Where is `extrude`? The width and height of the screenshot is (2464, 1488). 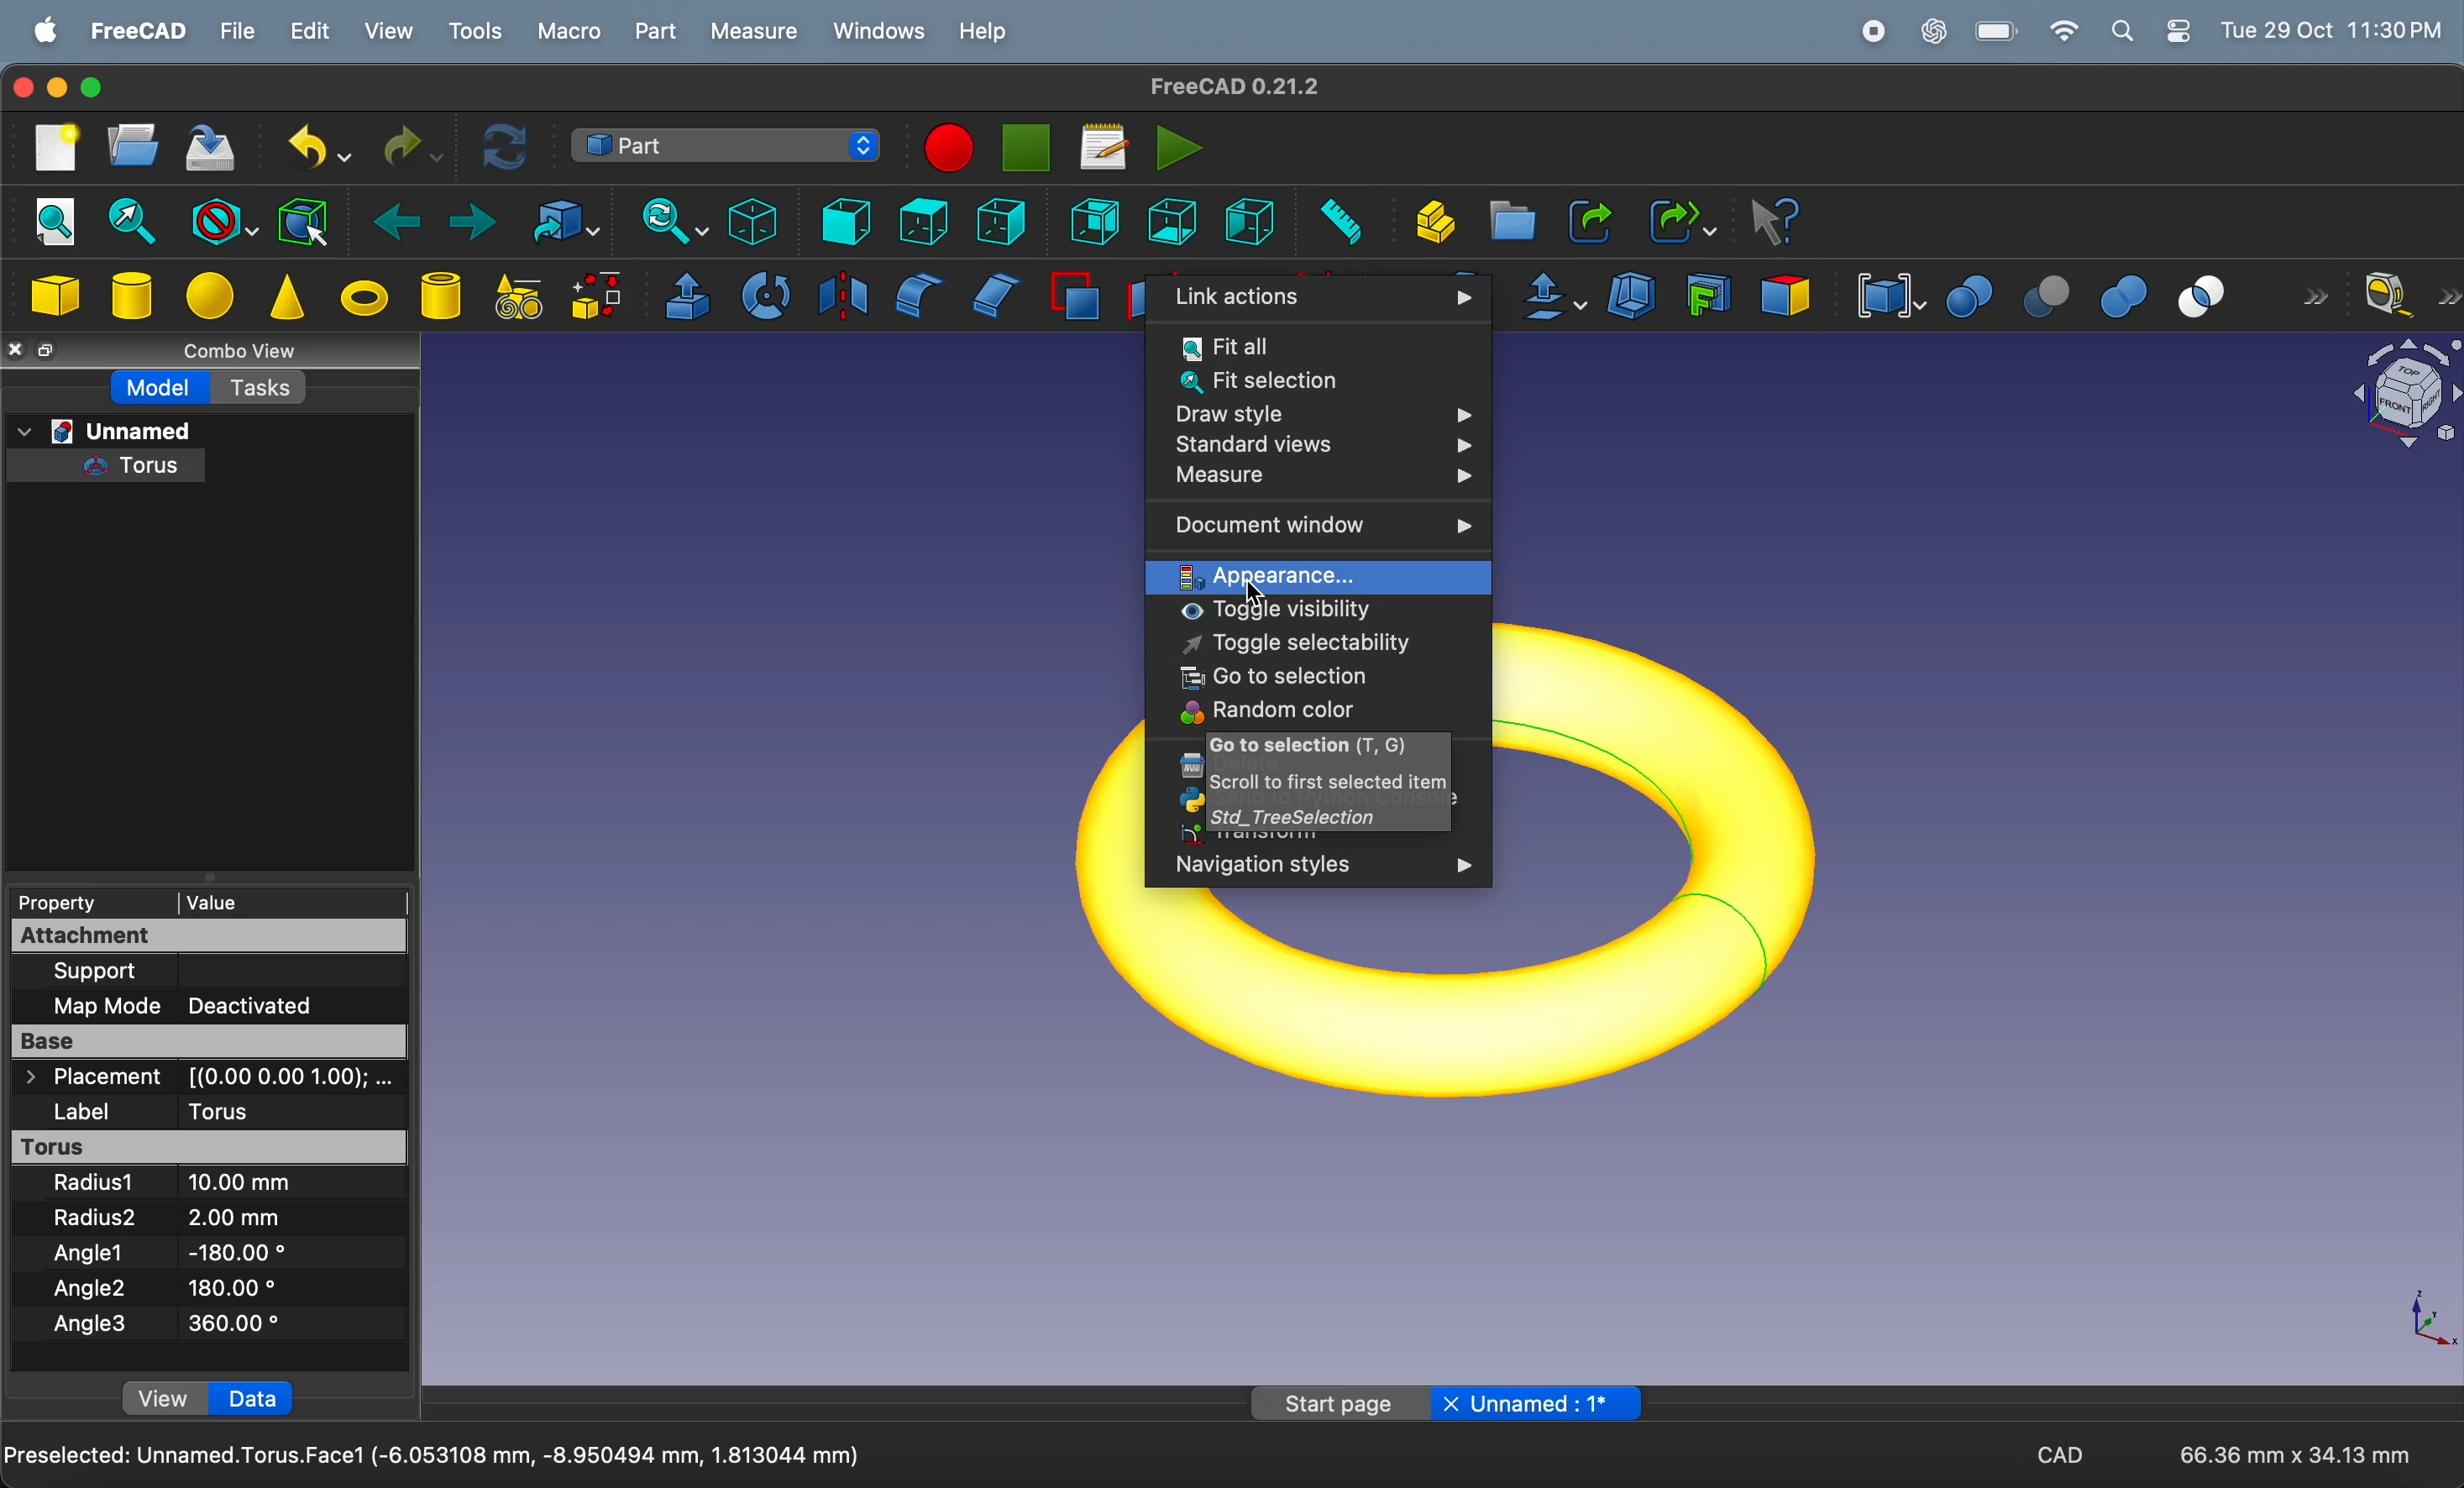 extrude is located at coordinates (686, 297).